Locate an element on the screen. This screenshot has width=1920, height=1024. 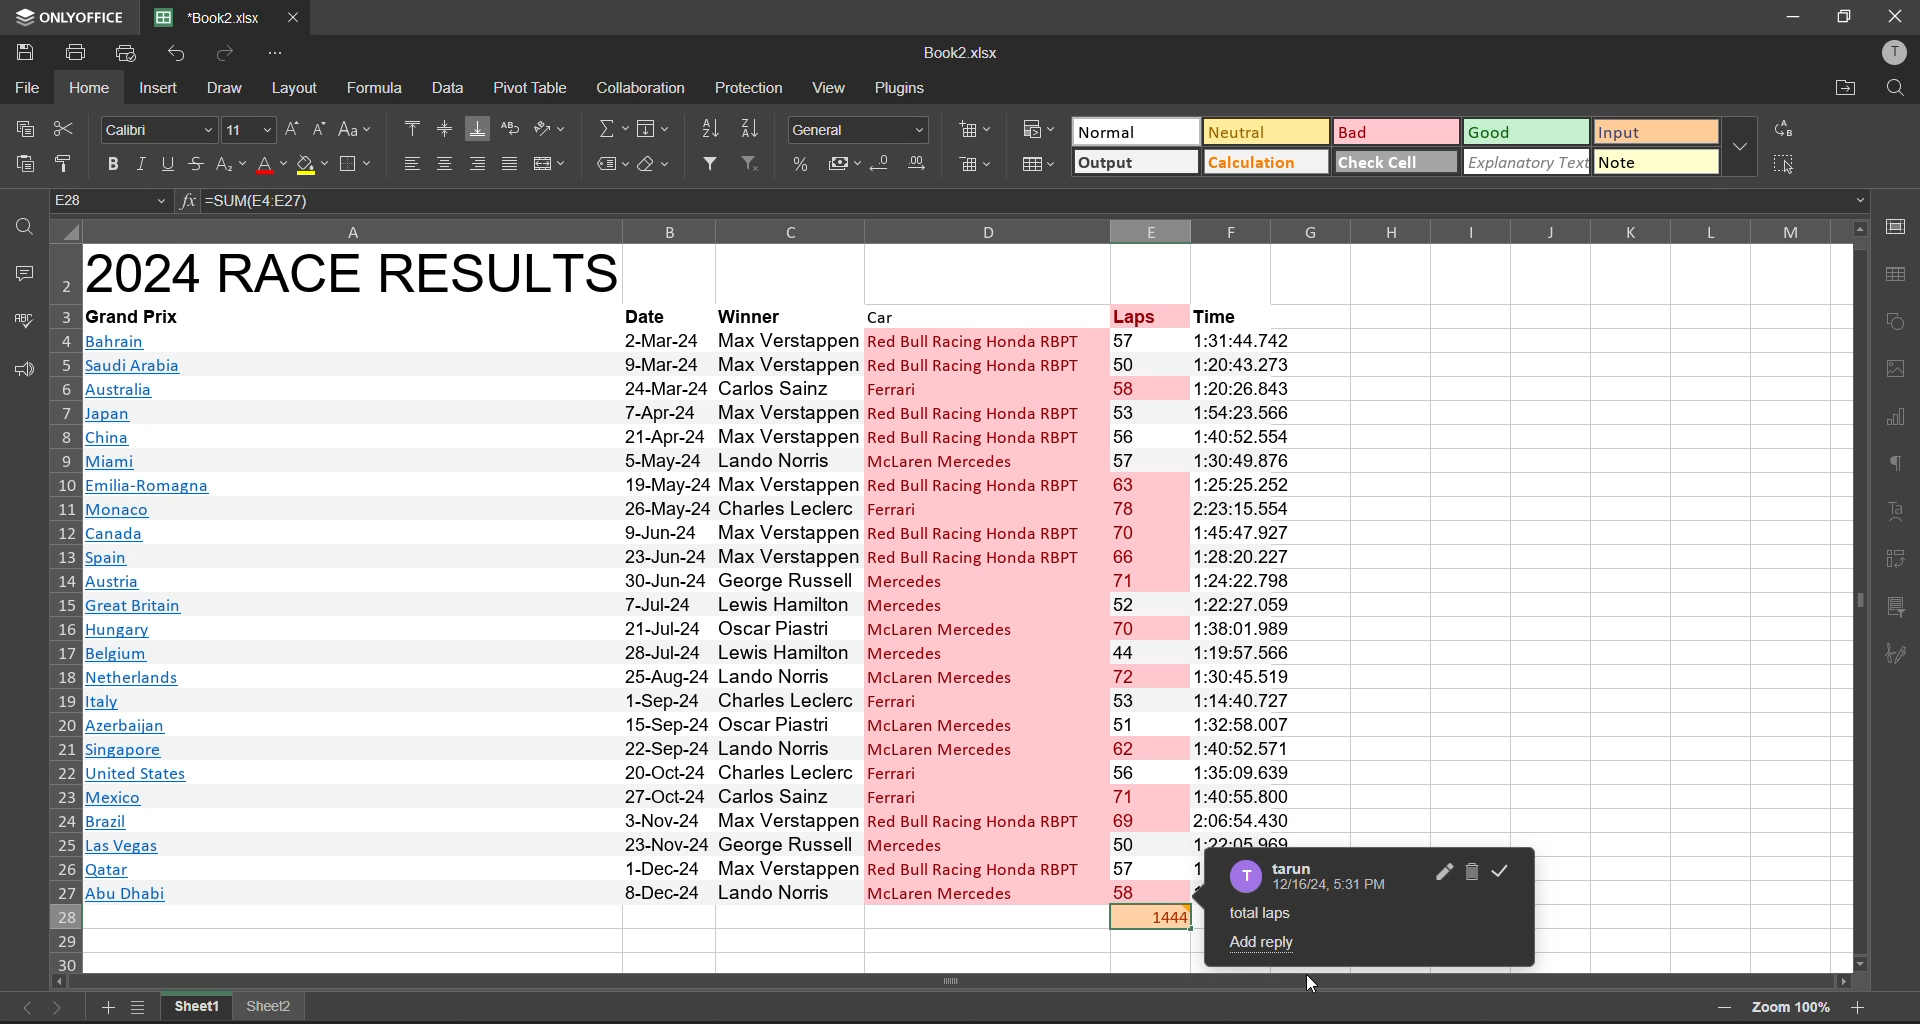
date is located at coordinates (647, 315).